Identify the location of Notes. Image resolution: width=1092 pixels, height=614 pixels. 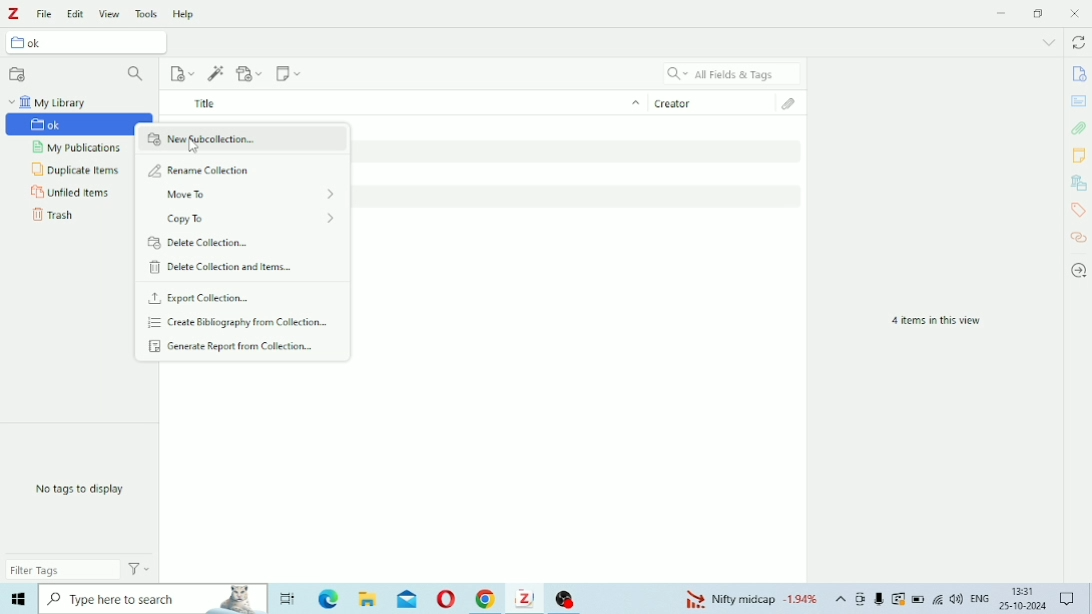
(1079, 155).